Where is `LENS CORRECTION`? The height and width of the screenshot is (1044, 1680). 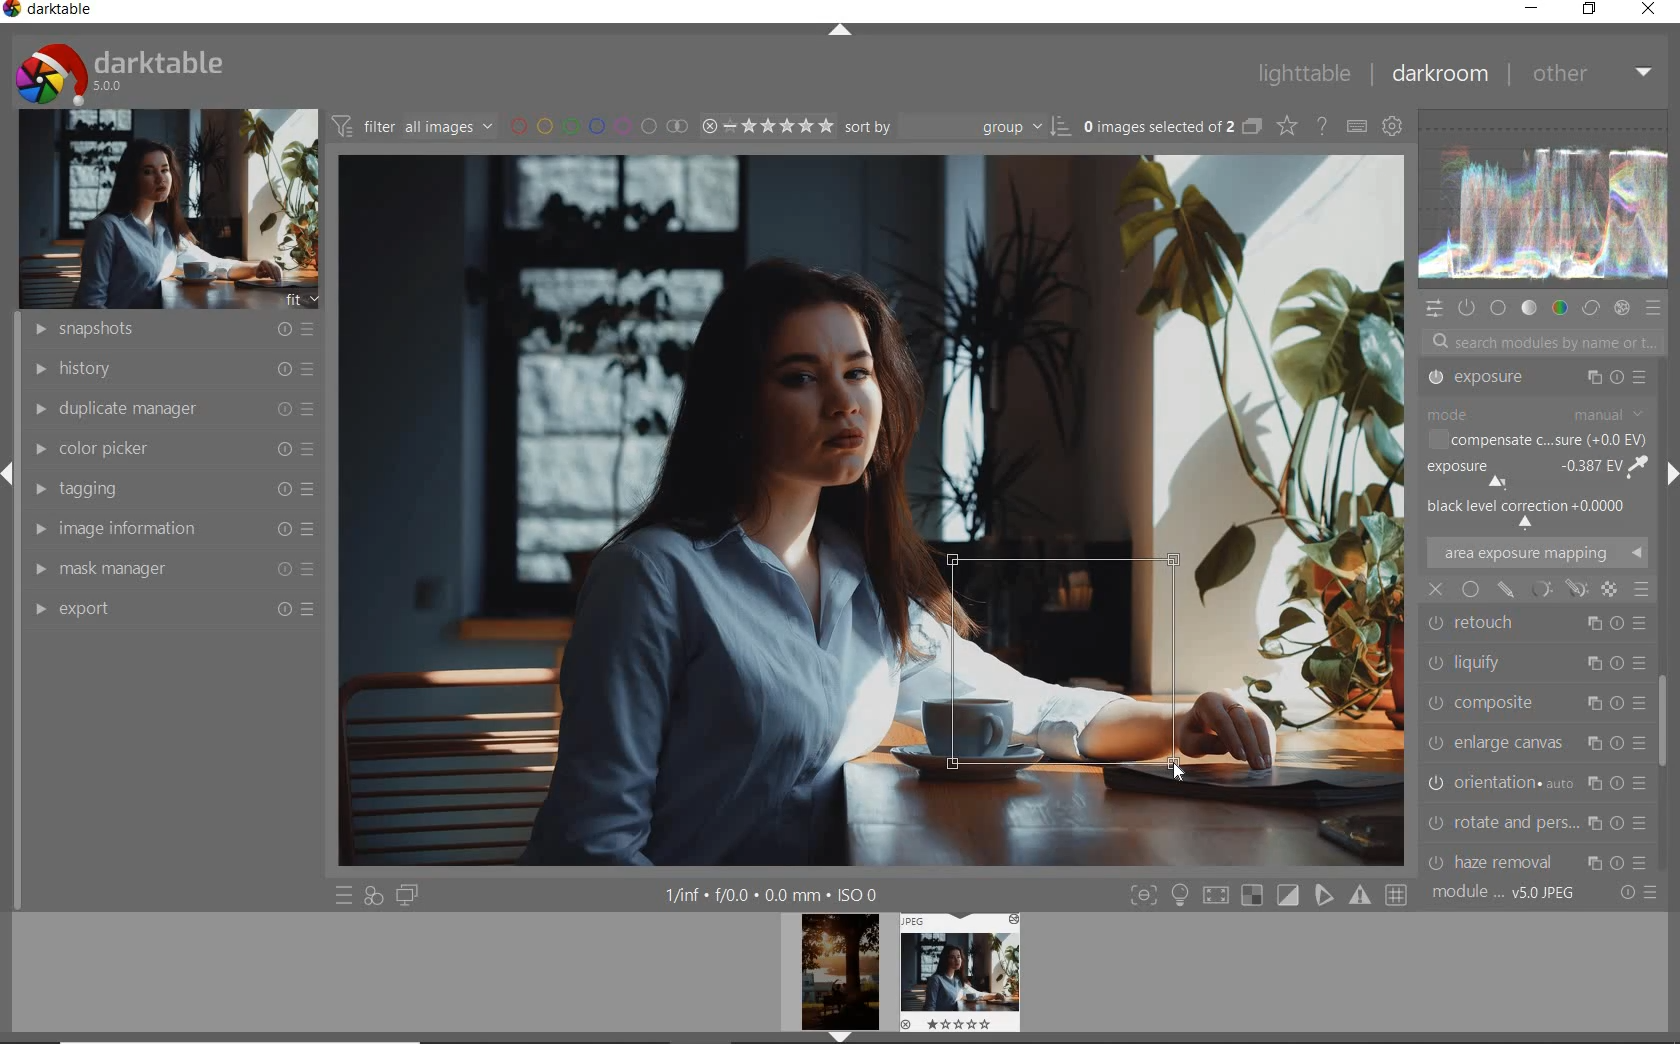 LENS CORRECTION is located at coordinates (1537, 817).